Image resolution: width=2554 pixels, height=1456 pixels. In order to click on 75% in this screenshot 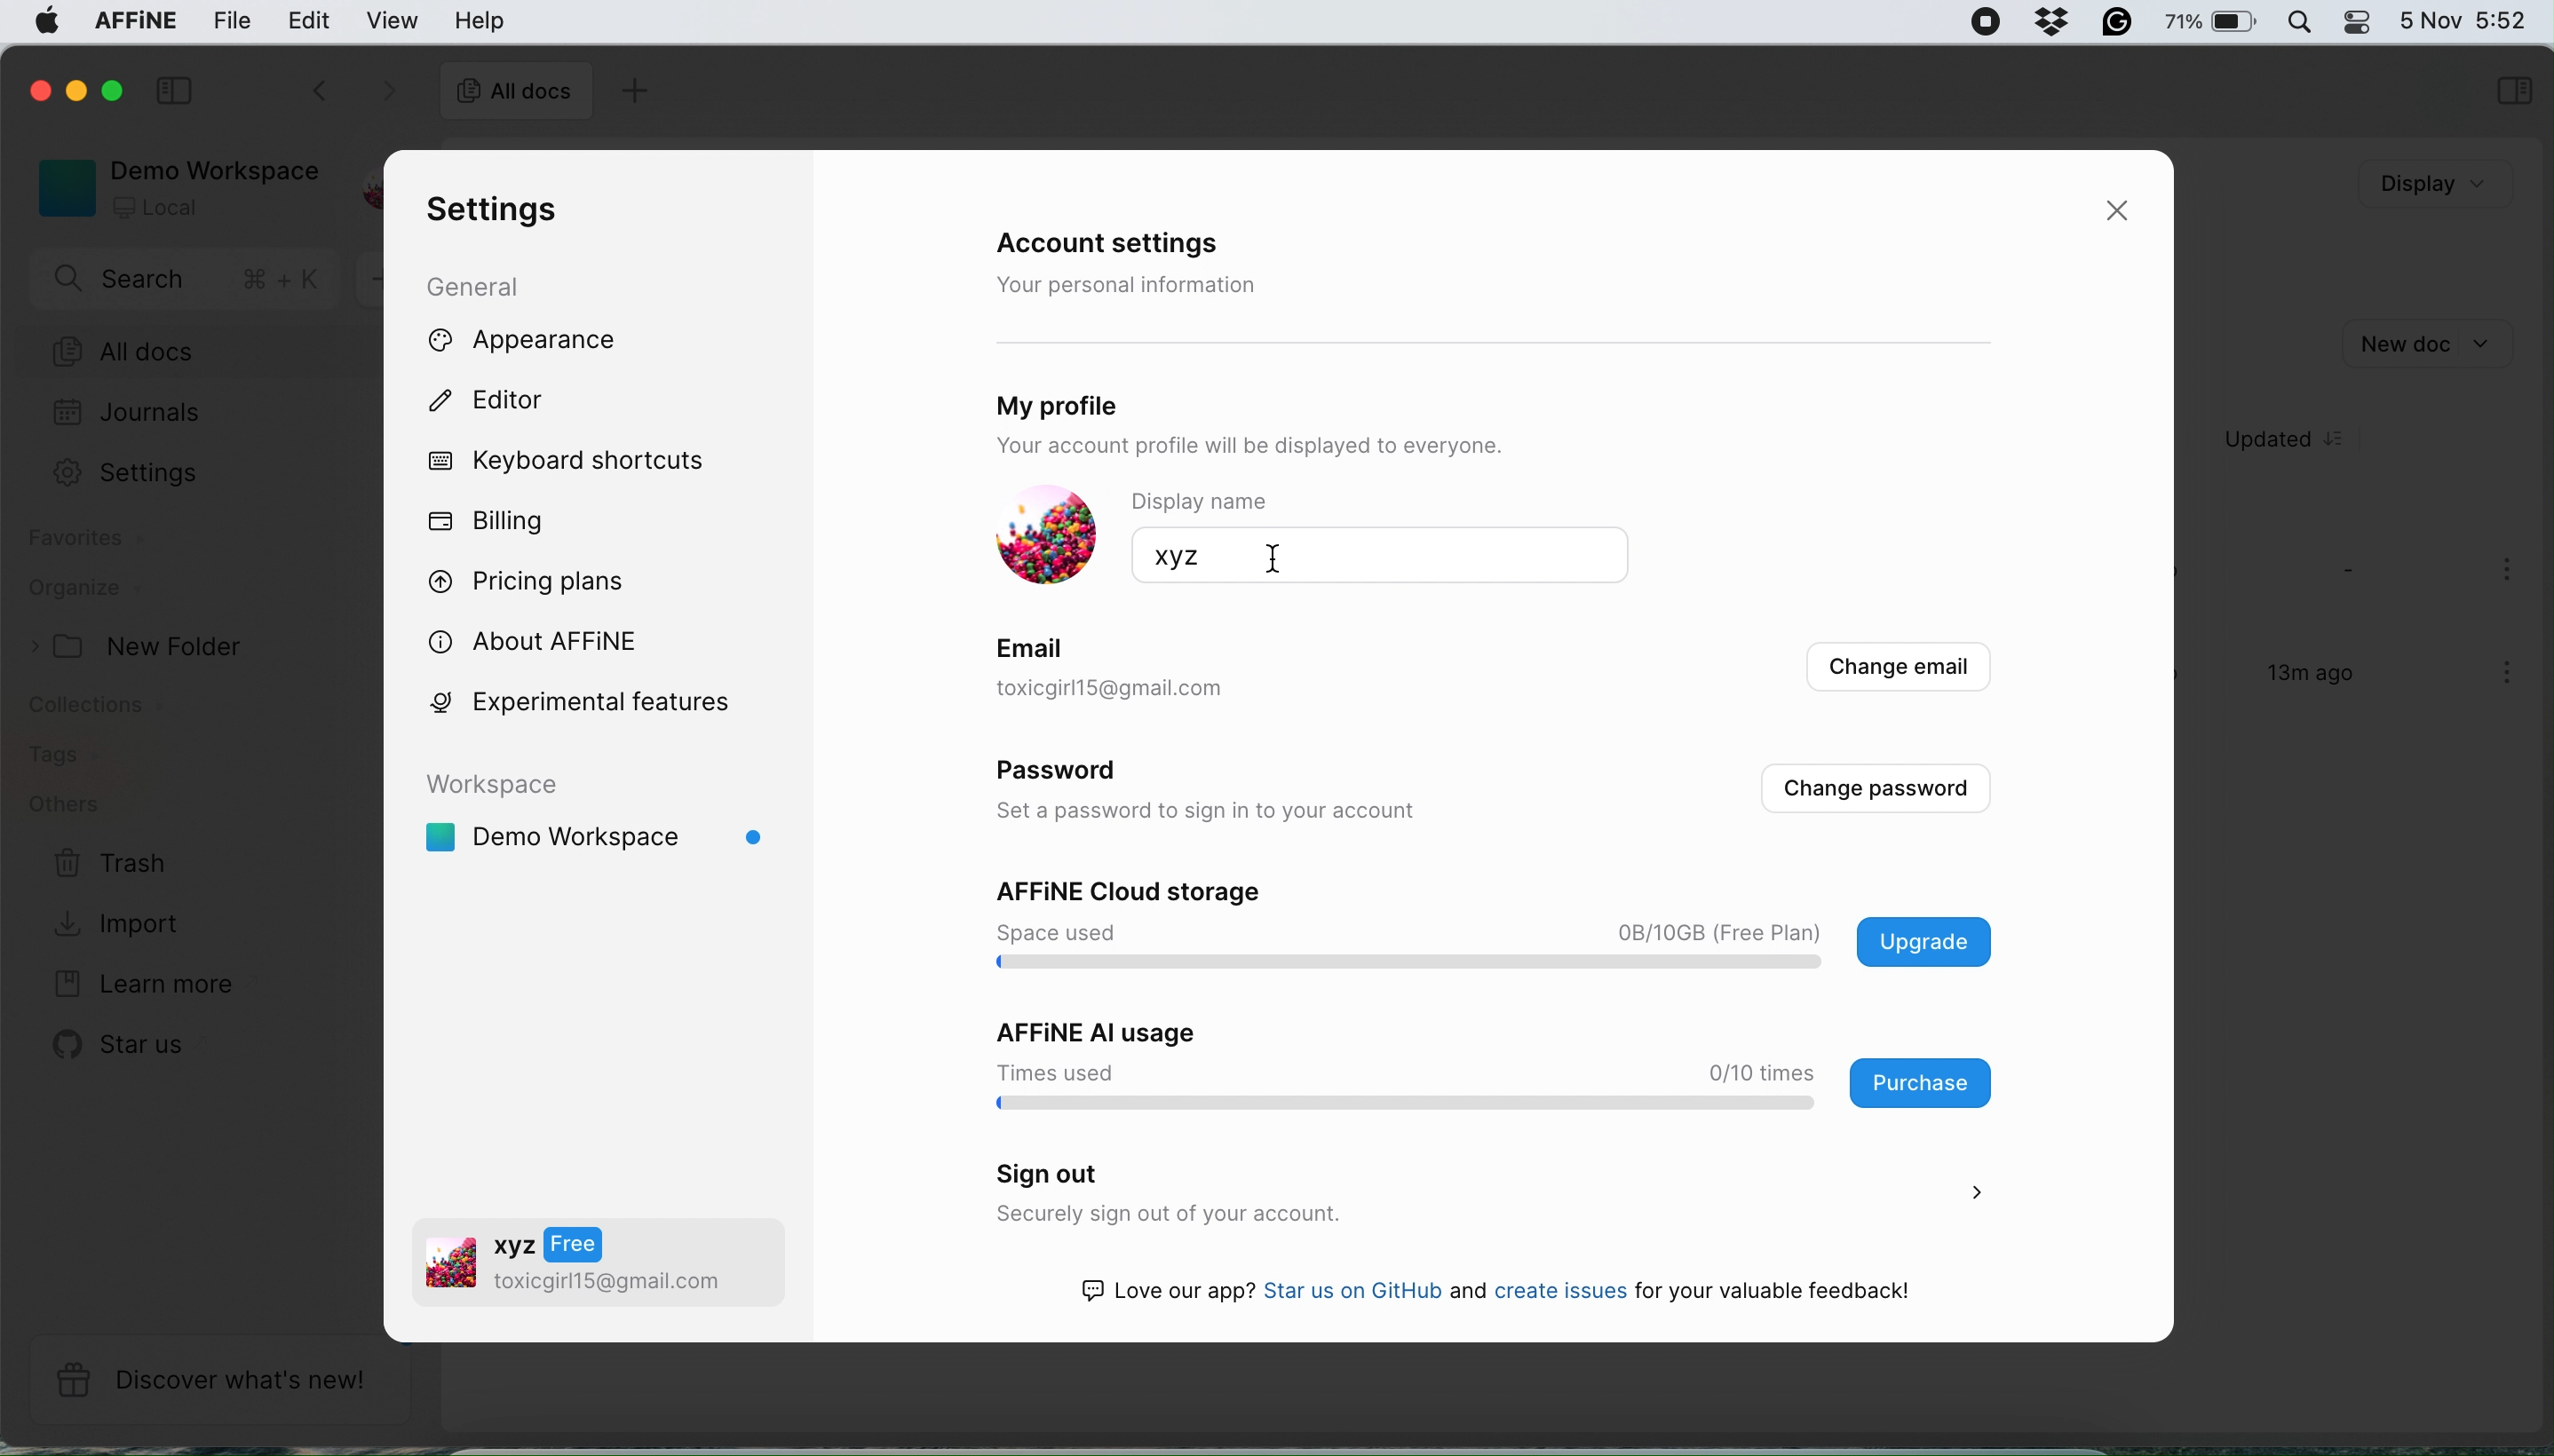, I will do `click(2211, 25)`.